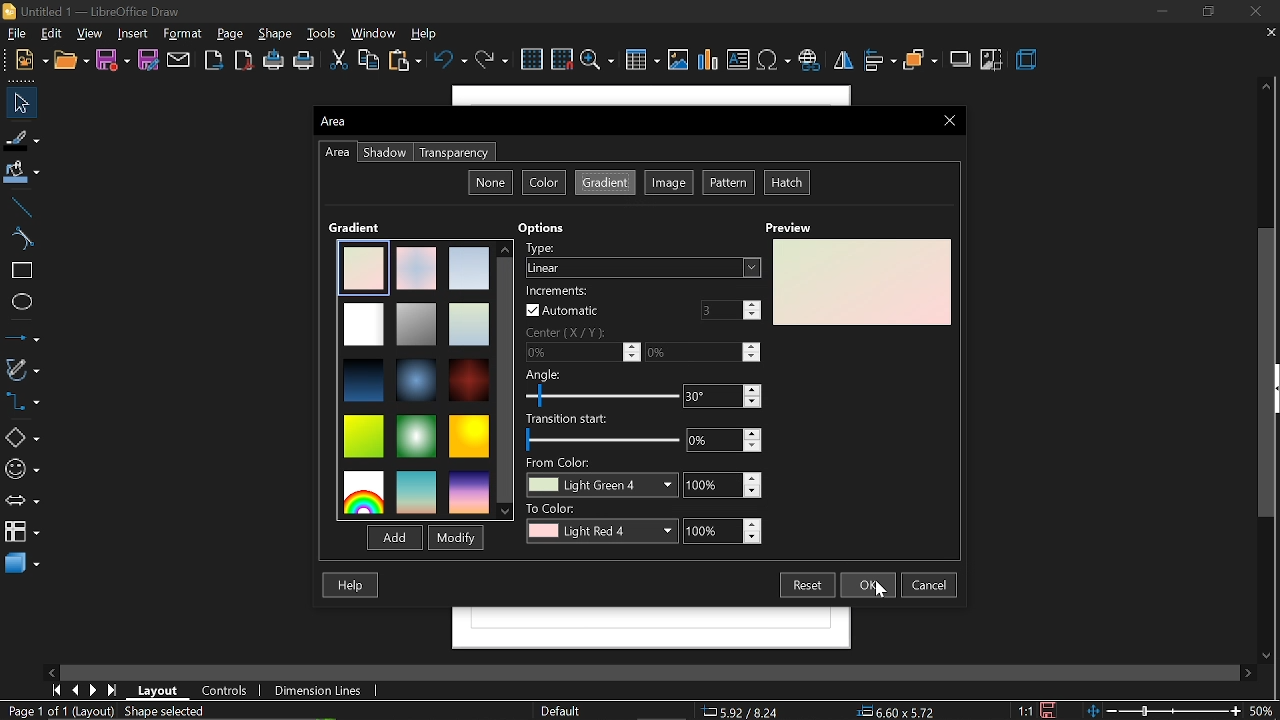 Image resolution: width=1280 pixels, height=720 pixels. What do you see at coordinates (544, 182) in the screenshot?
I see `color` at bounding box center [544, 182].